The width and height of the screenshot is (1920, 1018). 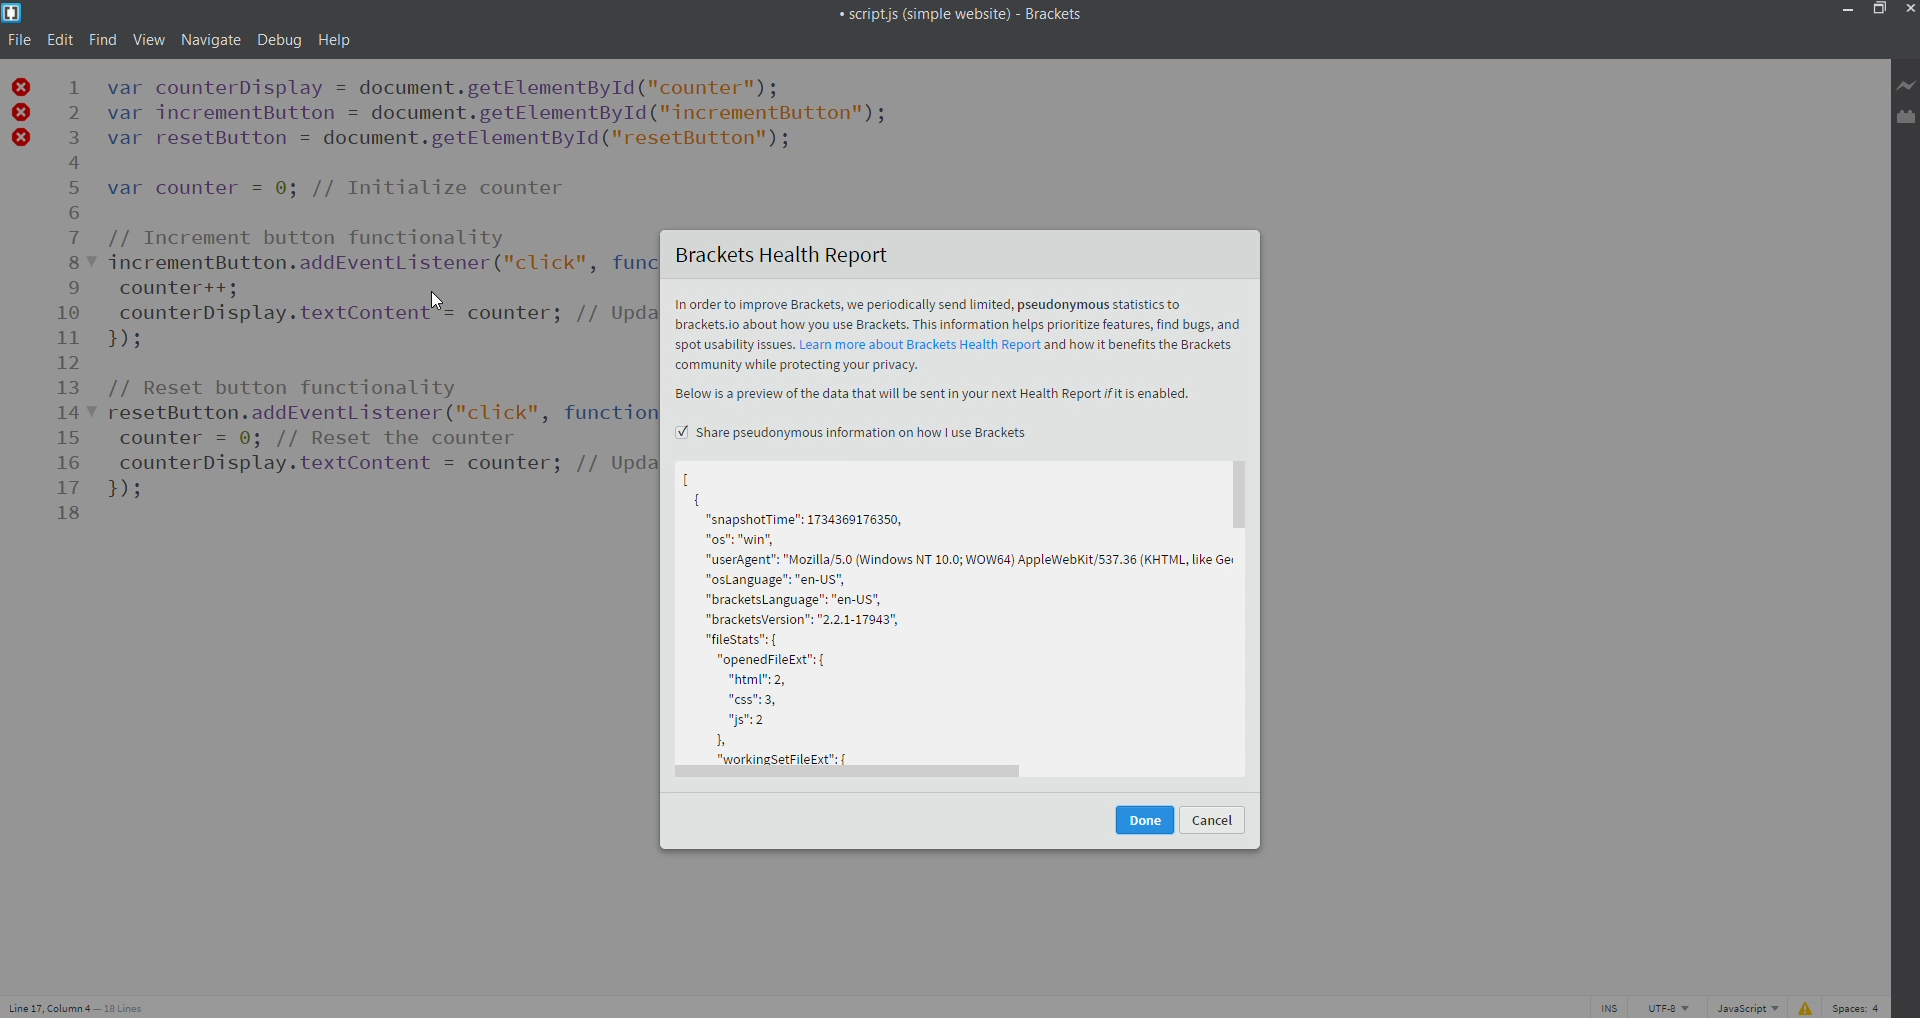 What do you see at coordinates (1606, 1006) in the screenshot?
I see `cursor toggle` at bounding box center [1606, 1006].